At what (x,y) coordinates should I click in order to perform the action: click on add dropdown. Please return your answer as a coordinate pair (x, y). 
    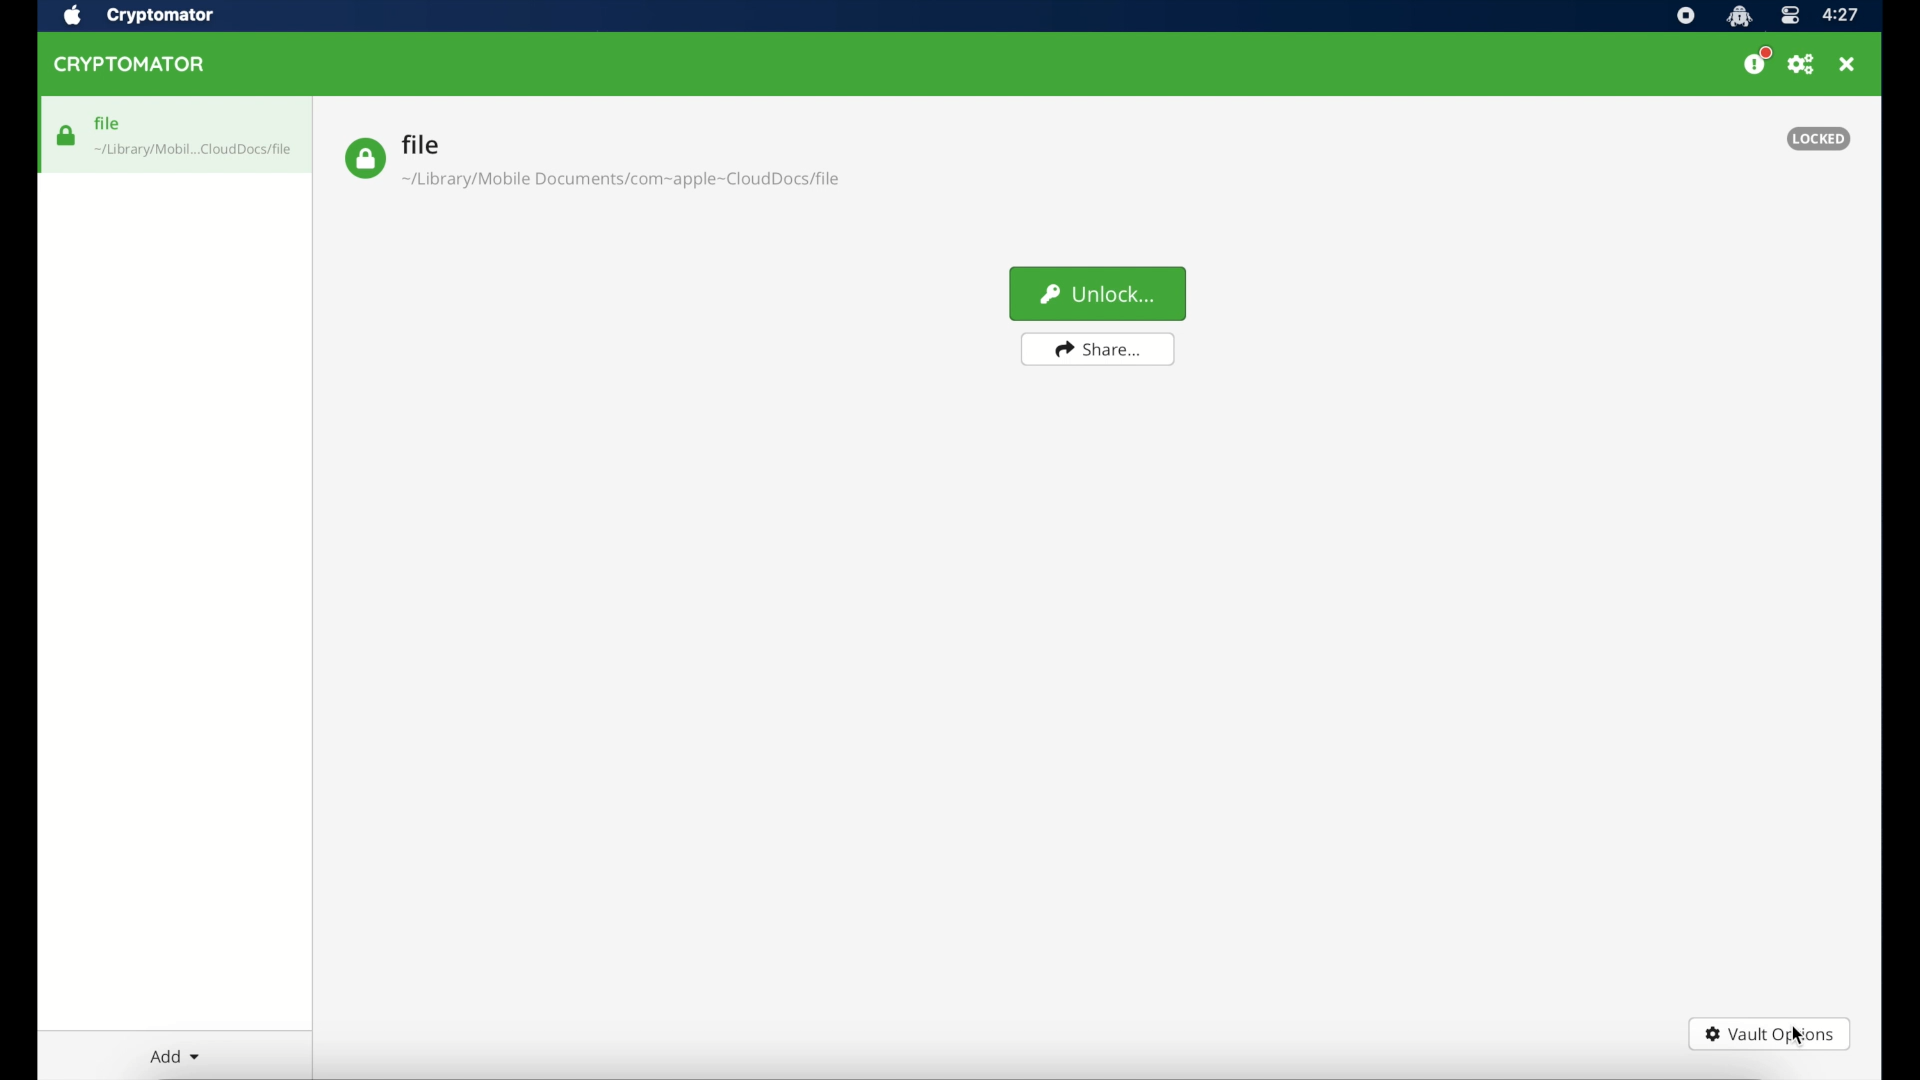
    Looking at the image, I should click on (172, 1056).